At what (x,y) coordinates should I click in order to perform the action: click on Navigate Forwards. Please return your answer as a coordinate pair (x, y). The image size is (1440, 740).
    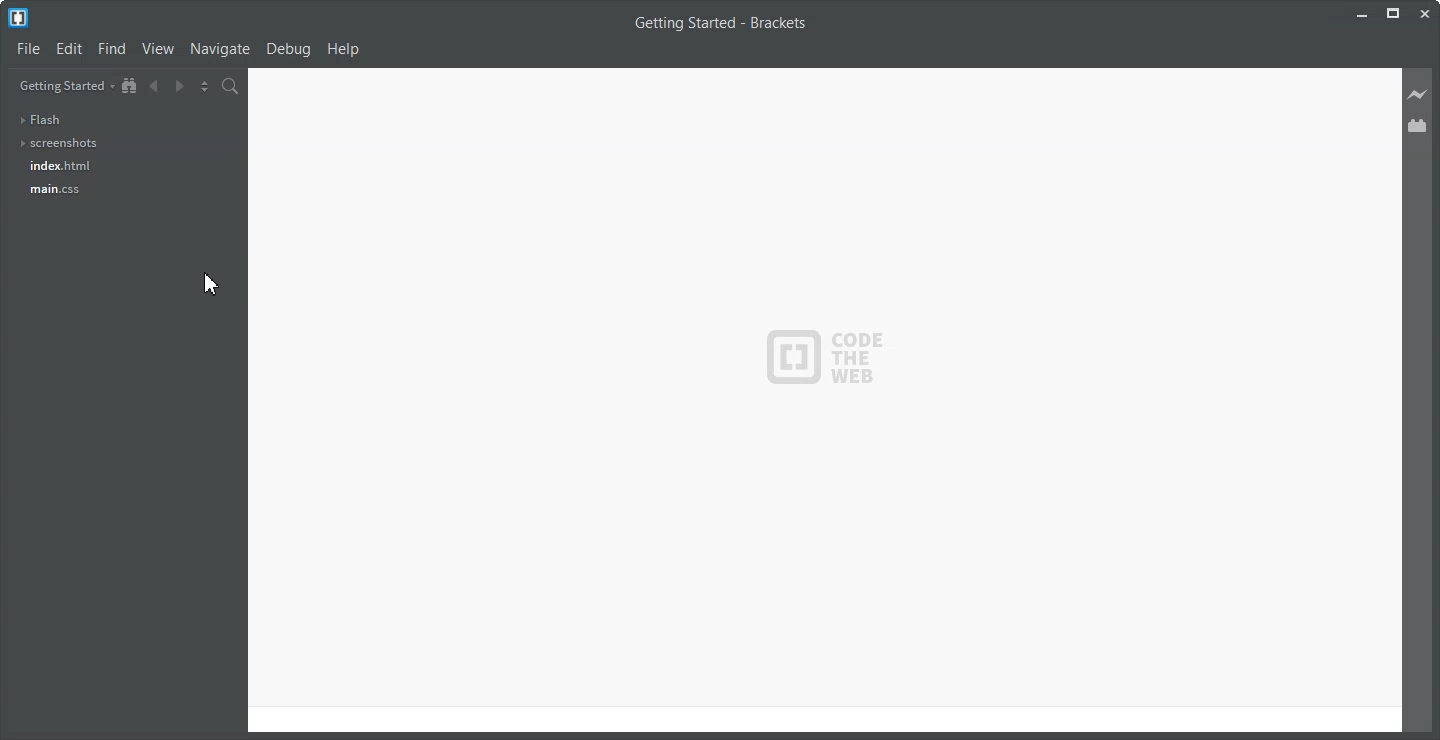
    Looking at the image, I should click on (178, 87).